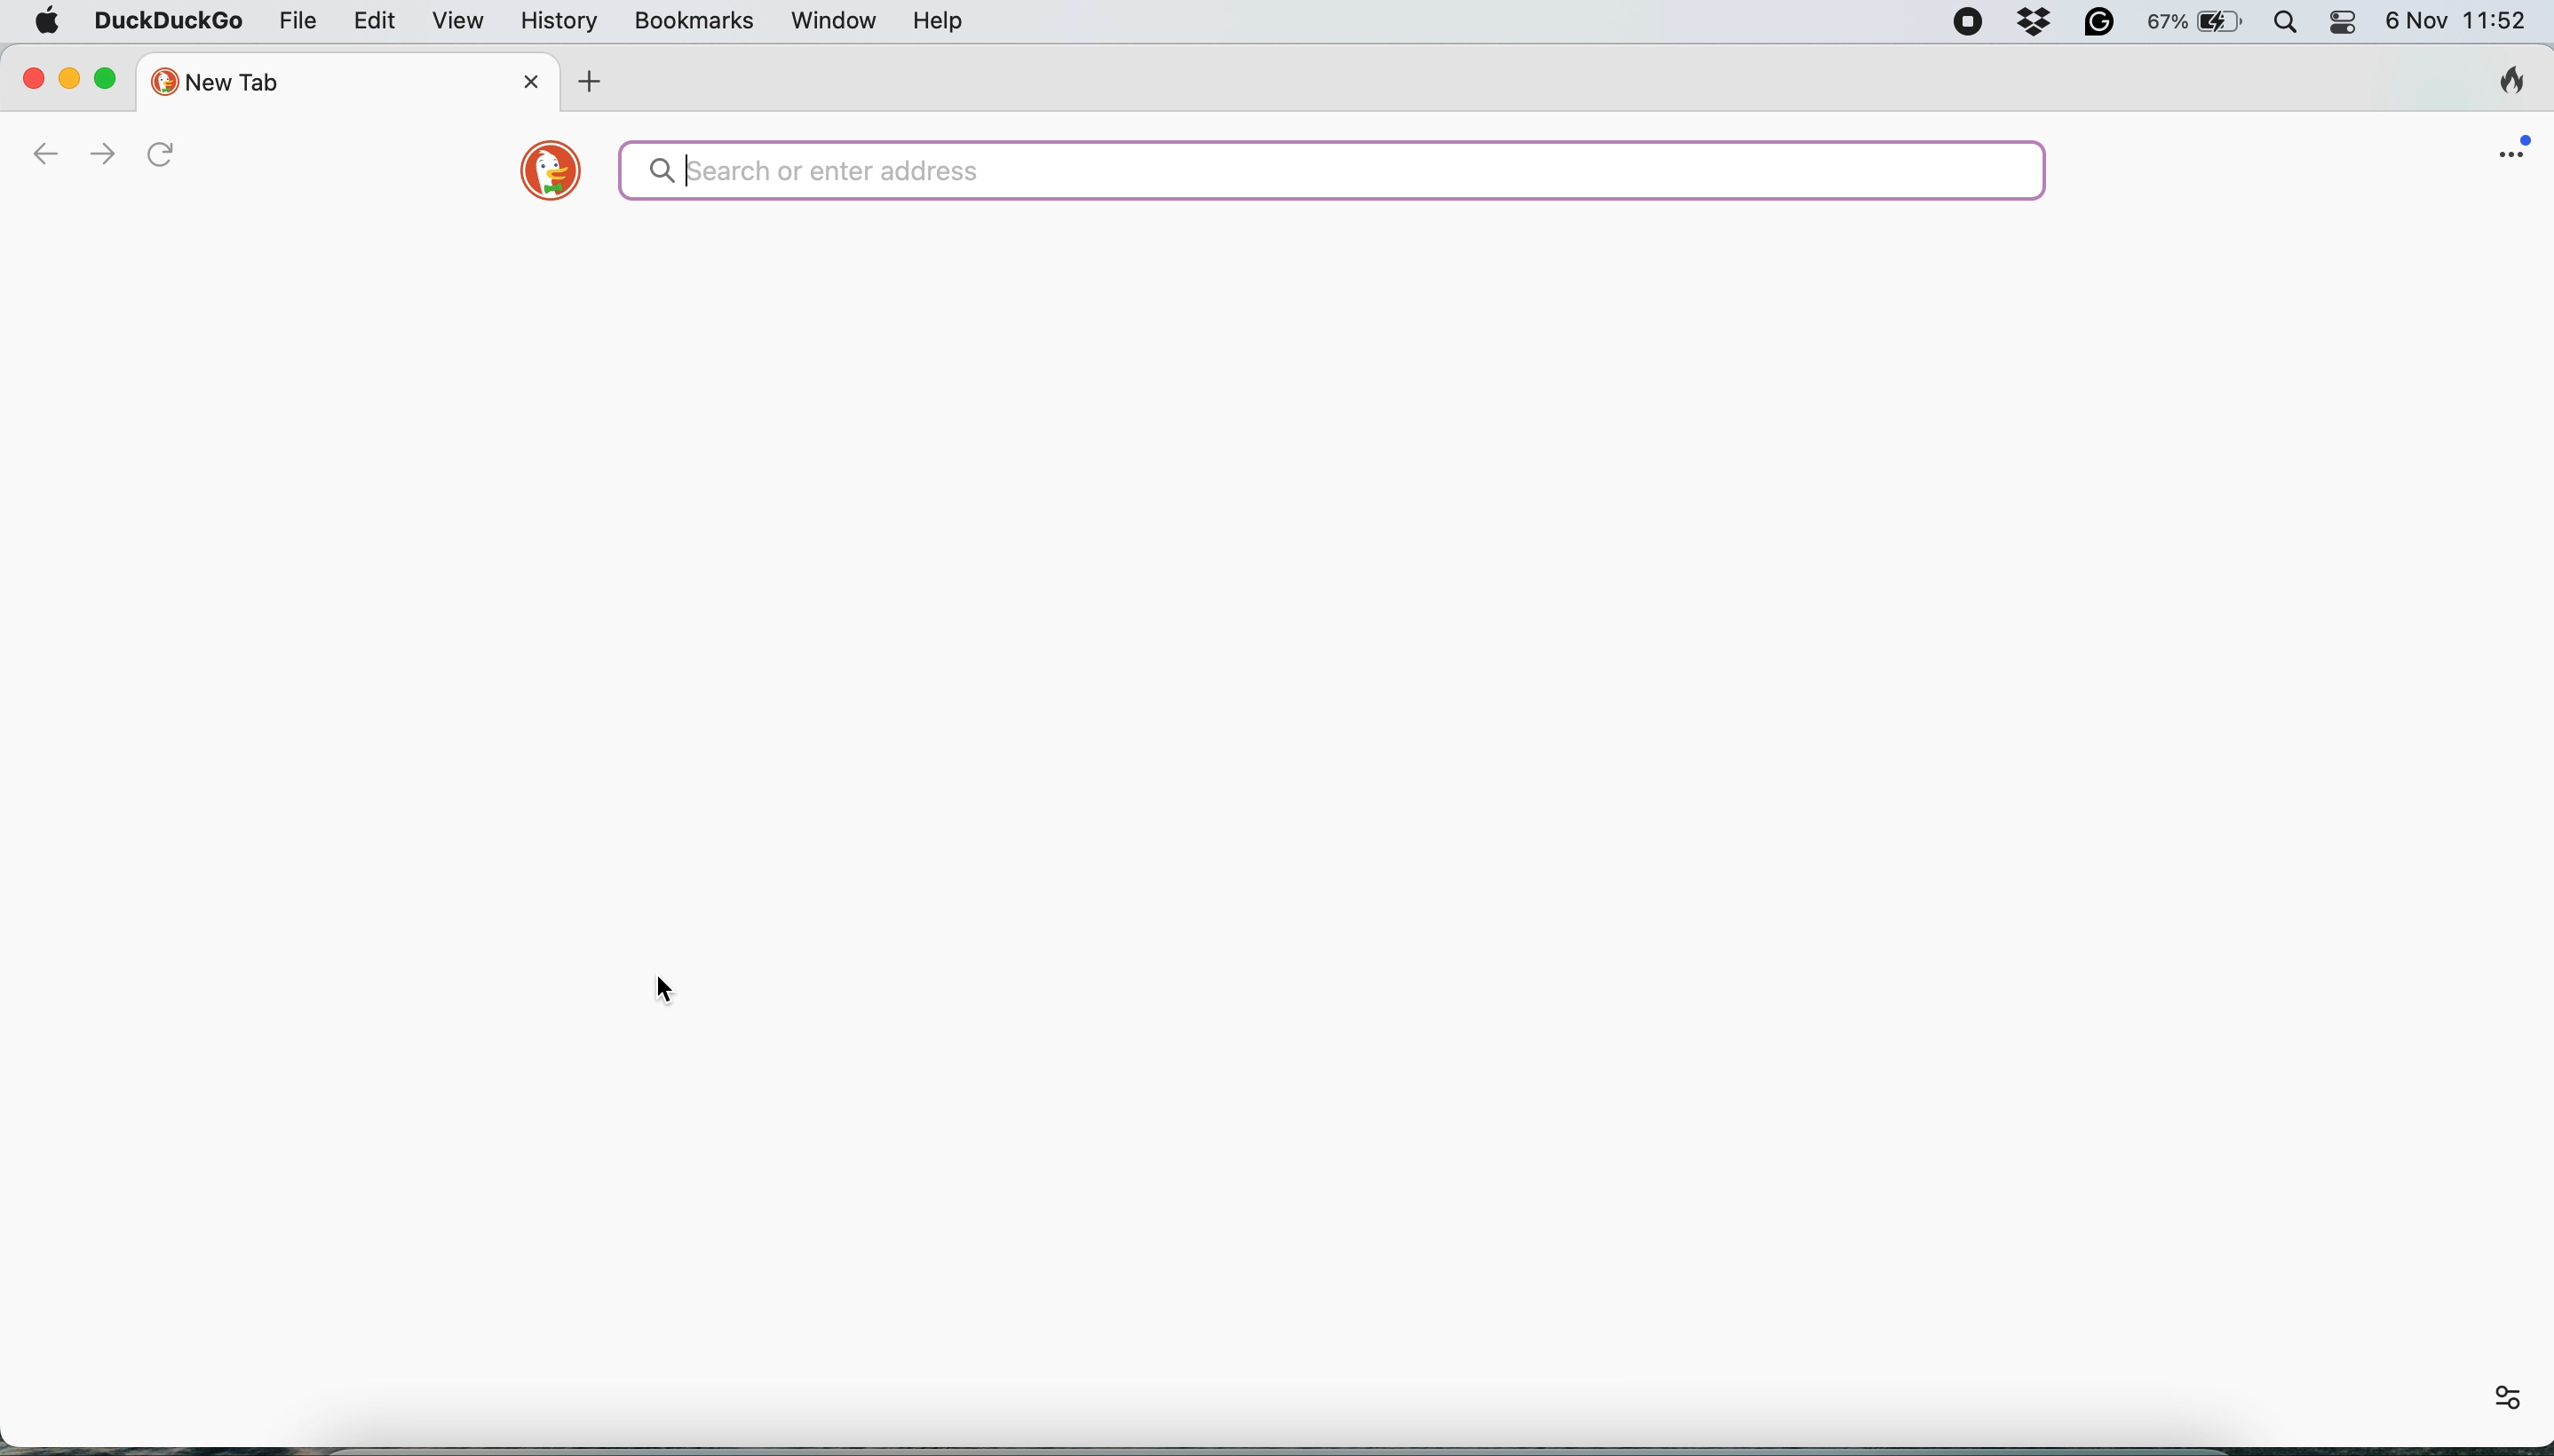 The image size is (2554, 1456). Describe the element at coordinates (2291, 23) in the screenshot. I see `spotlight search` at that location.